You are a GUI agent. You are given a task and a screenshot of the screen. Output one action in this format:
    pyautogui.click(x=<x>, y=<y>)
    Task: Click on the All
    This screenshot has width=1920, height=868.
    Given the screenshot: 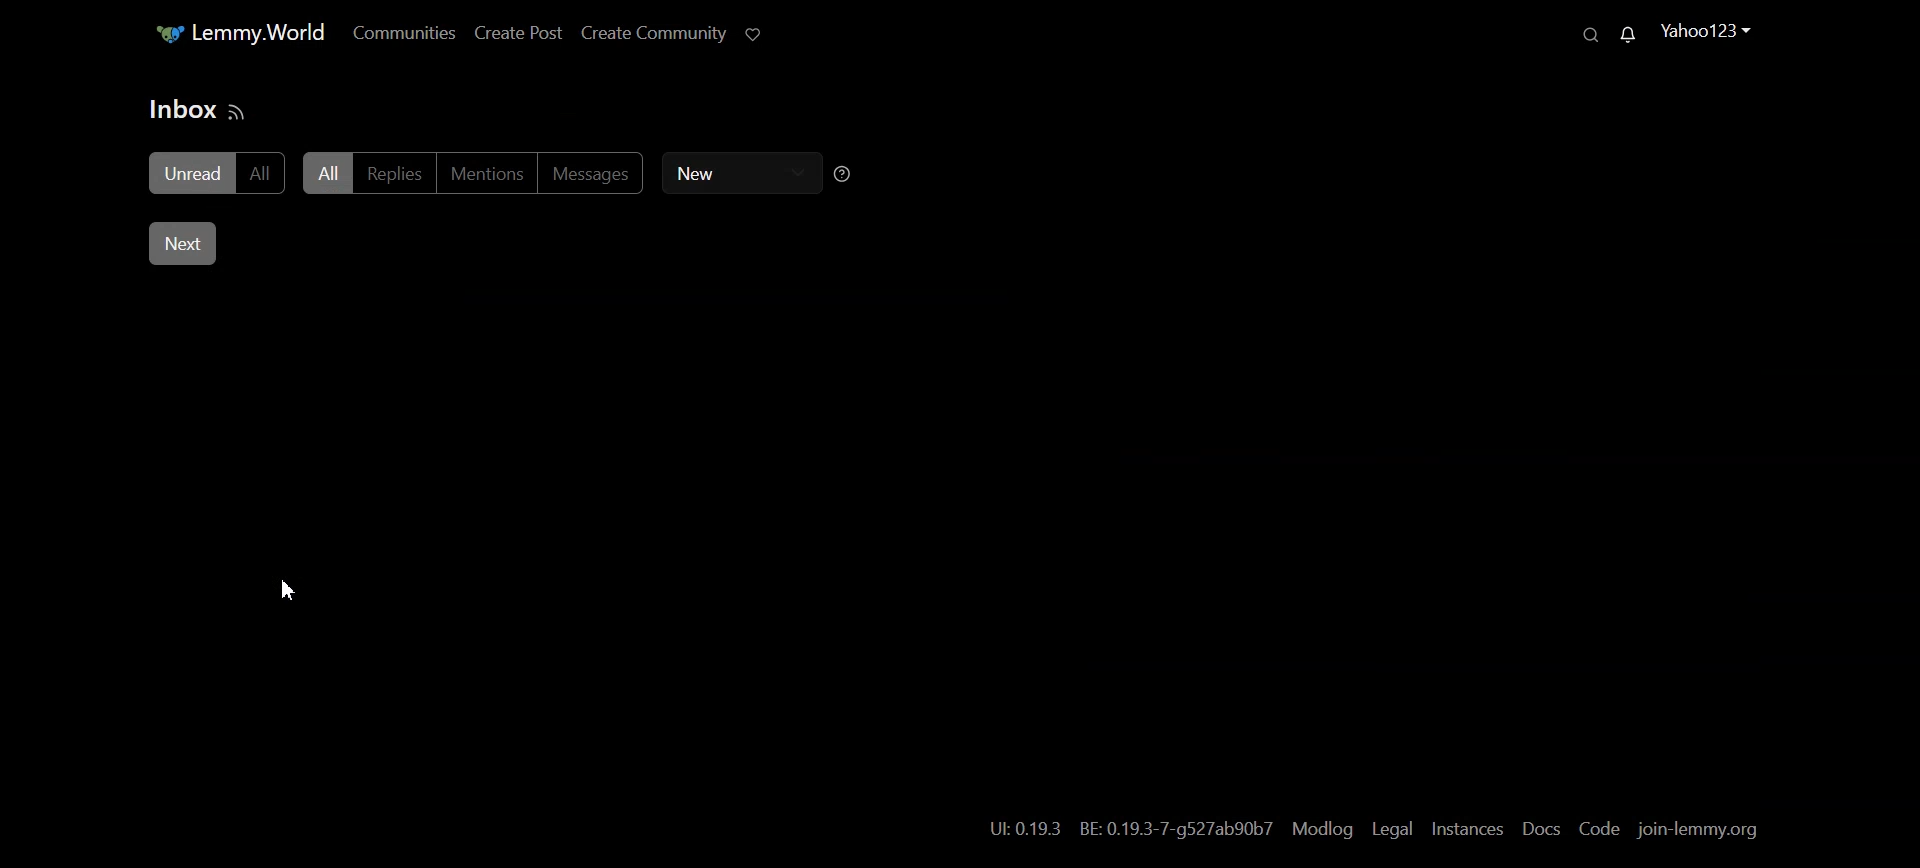 What is the action you would take?
    pyautogui.click(x=264, y=175)
    